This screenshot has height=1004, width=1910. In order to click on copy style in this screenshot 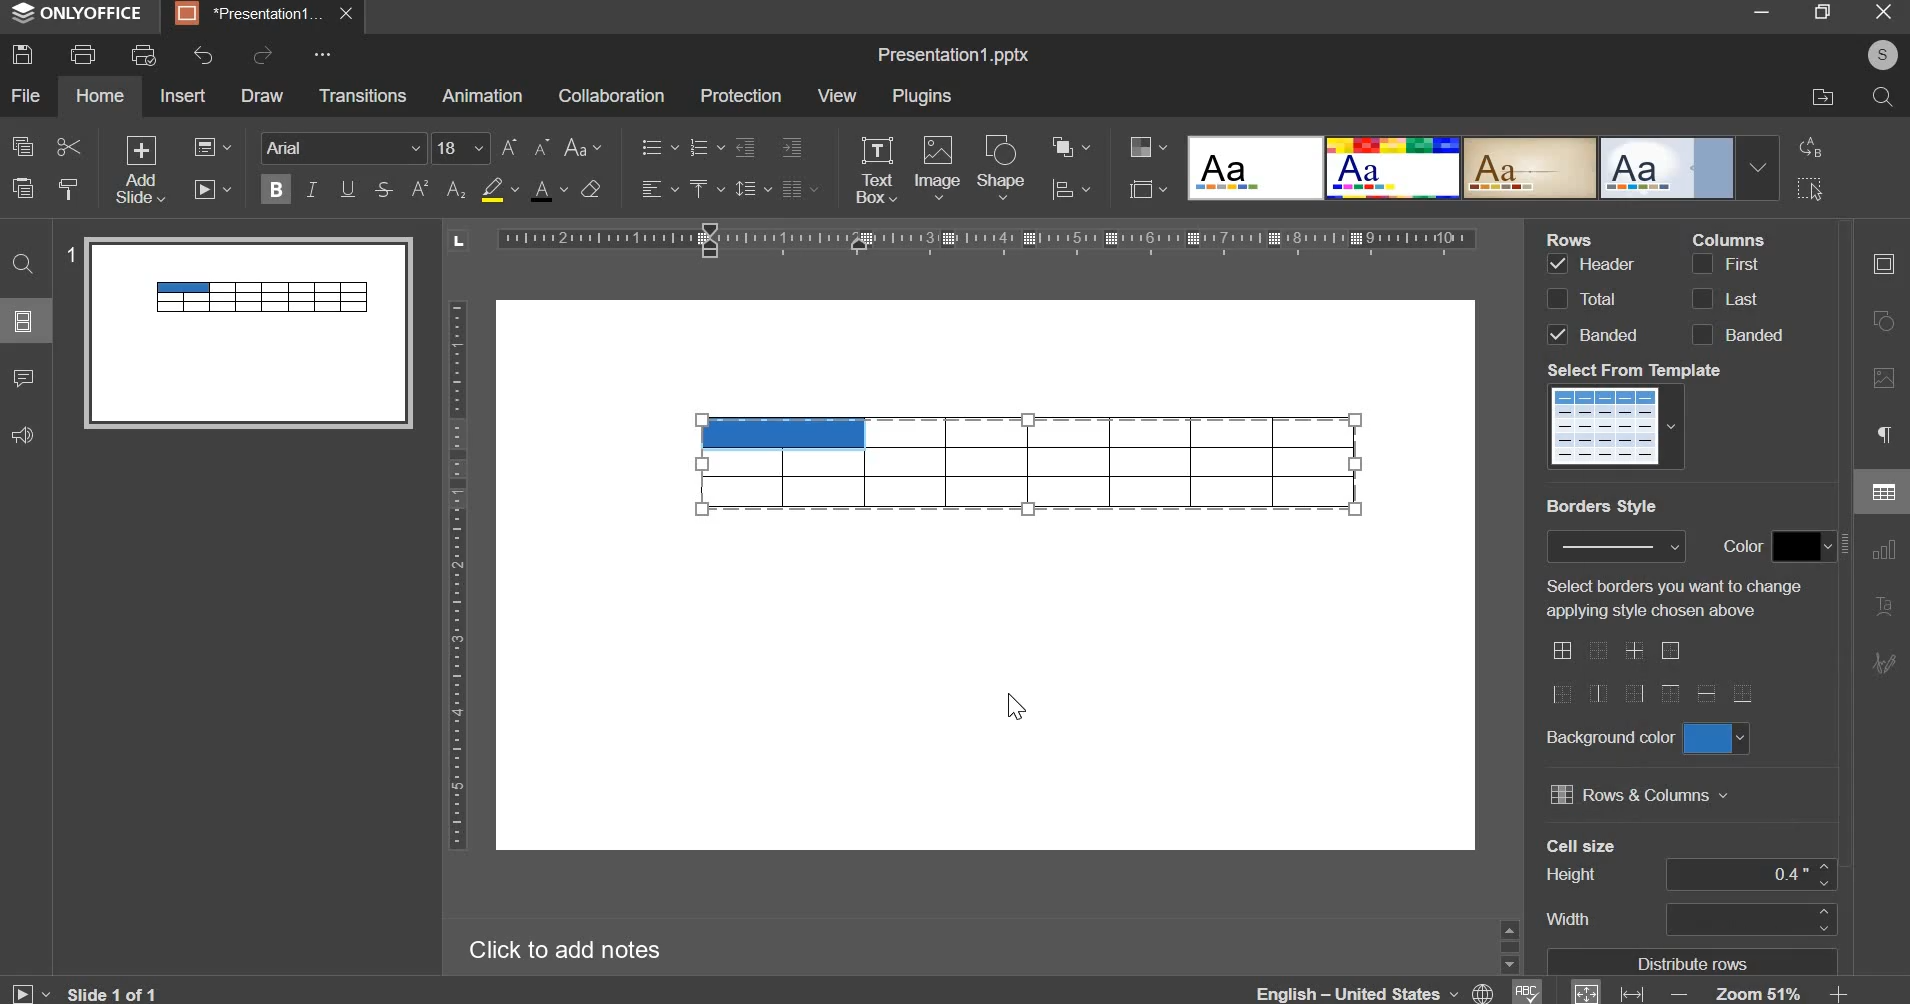, I will do `click(71, 189)`.